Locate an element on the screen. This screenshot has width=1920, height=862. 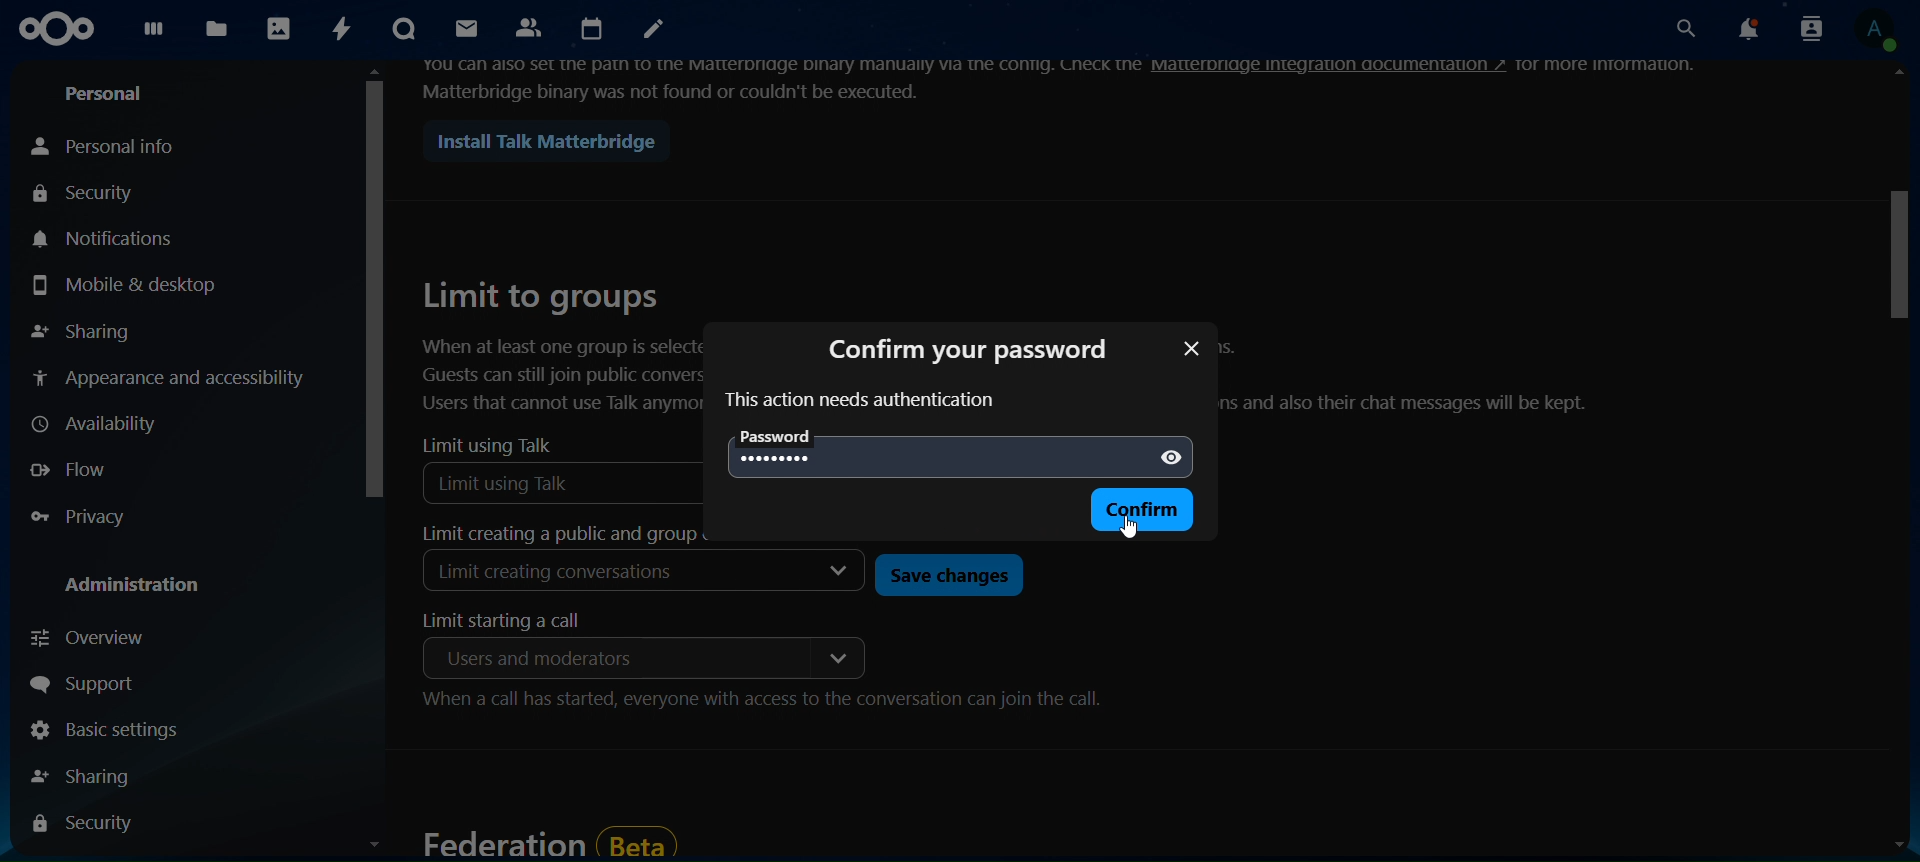
support is located at coordinates (98, 687).